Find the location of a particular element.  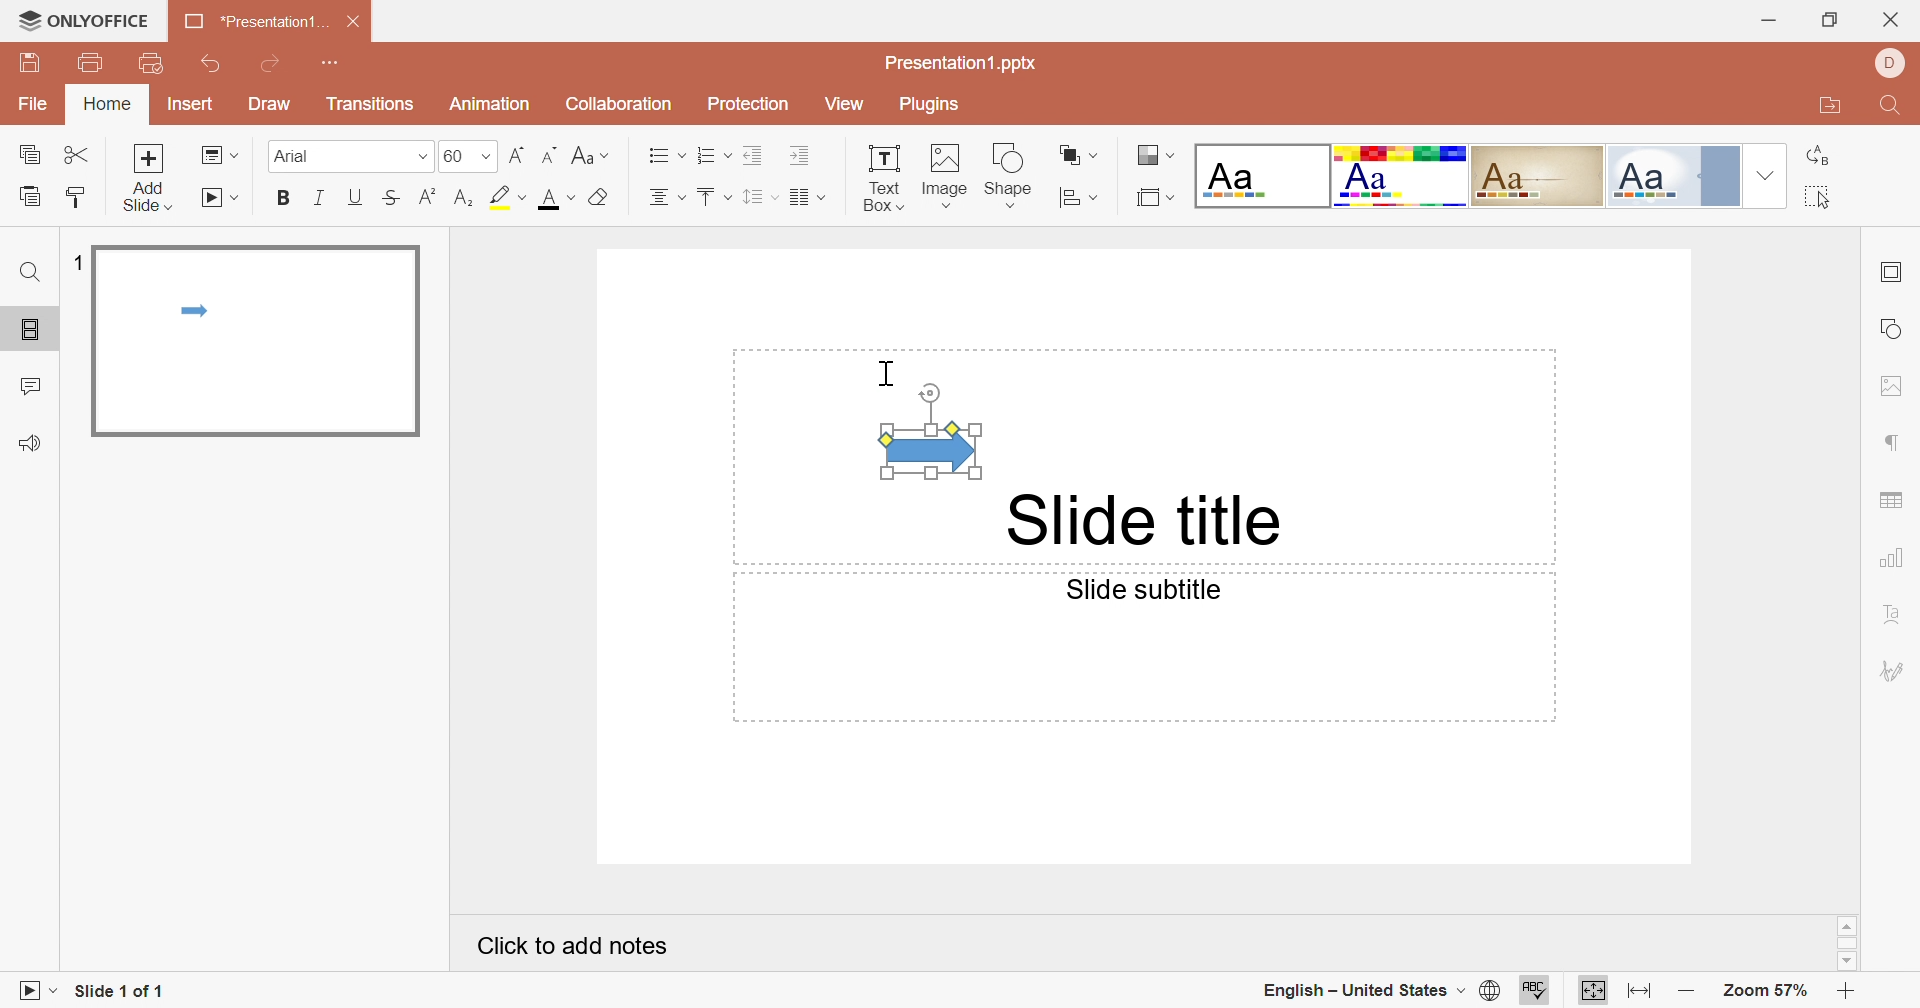

Arrange slides is located at coordinates (1080, 156).